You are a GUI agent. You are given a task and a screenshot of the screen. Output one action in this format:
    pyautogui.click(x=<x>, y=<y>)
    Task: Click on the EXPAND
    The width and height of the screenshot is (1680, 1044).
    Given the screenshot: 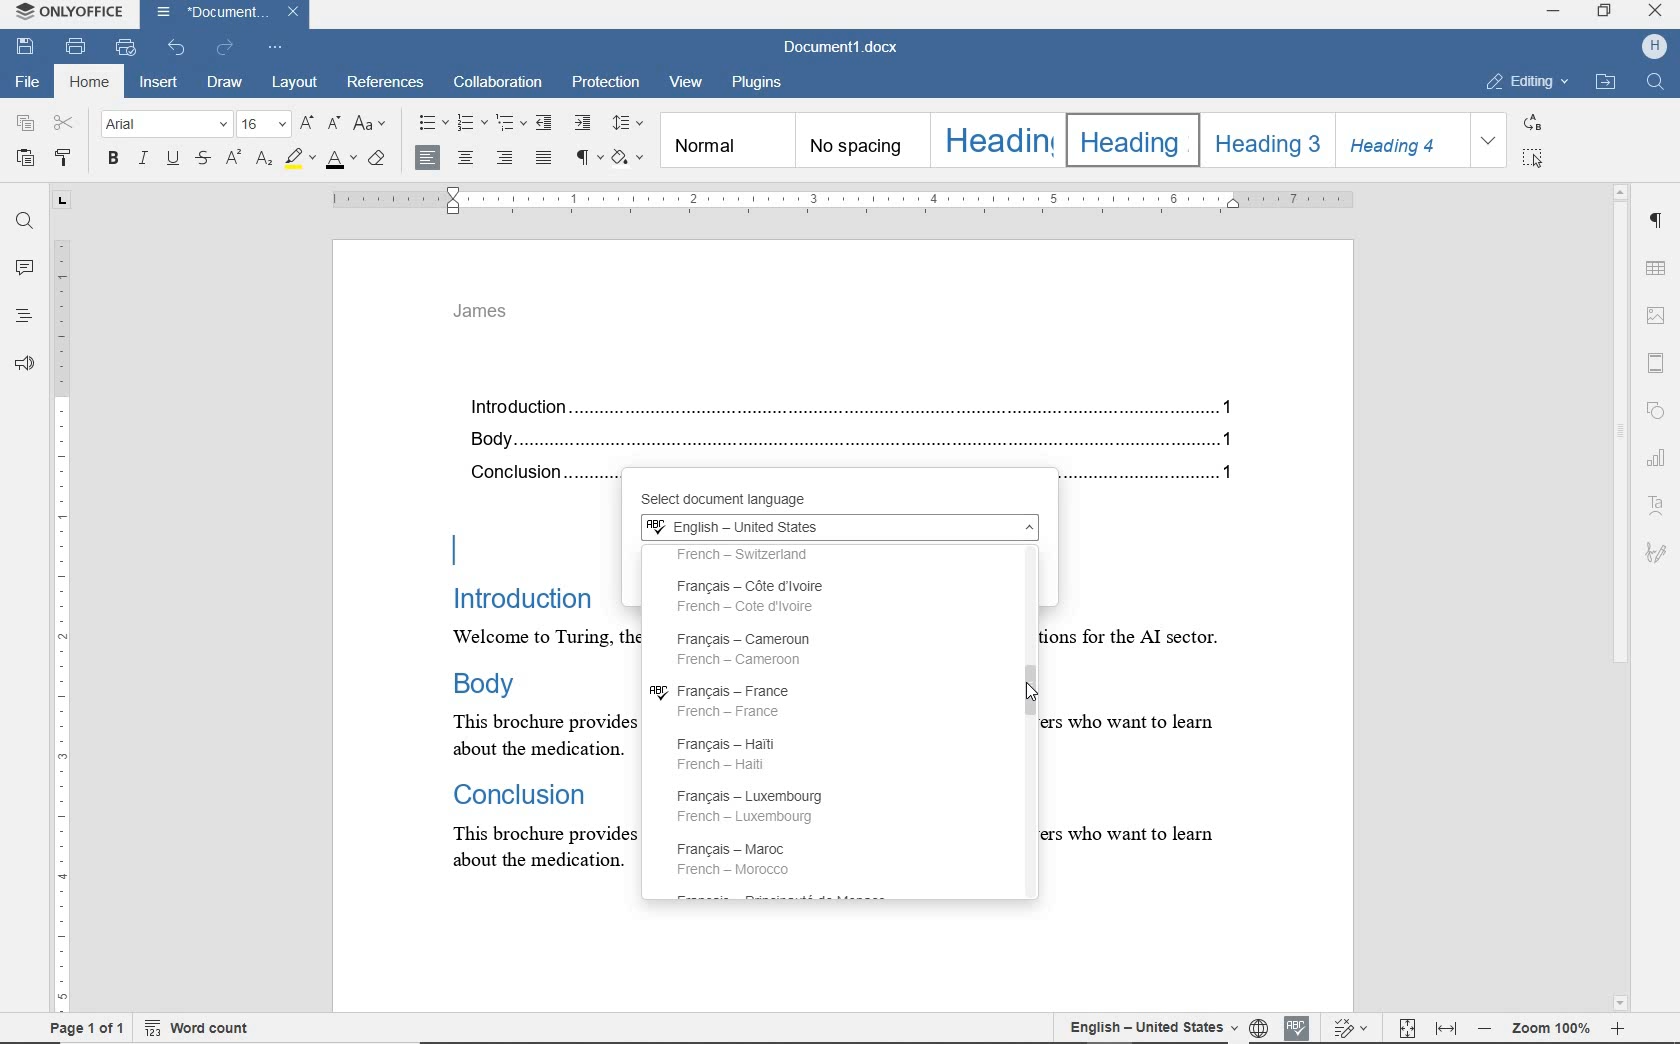 What is the action you would take?
    pyautogui.click(x=1490, y=141)
    